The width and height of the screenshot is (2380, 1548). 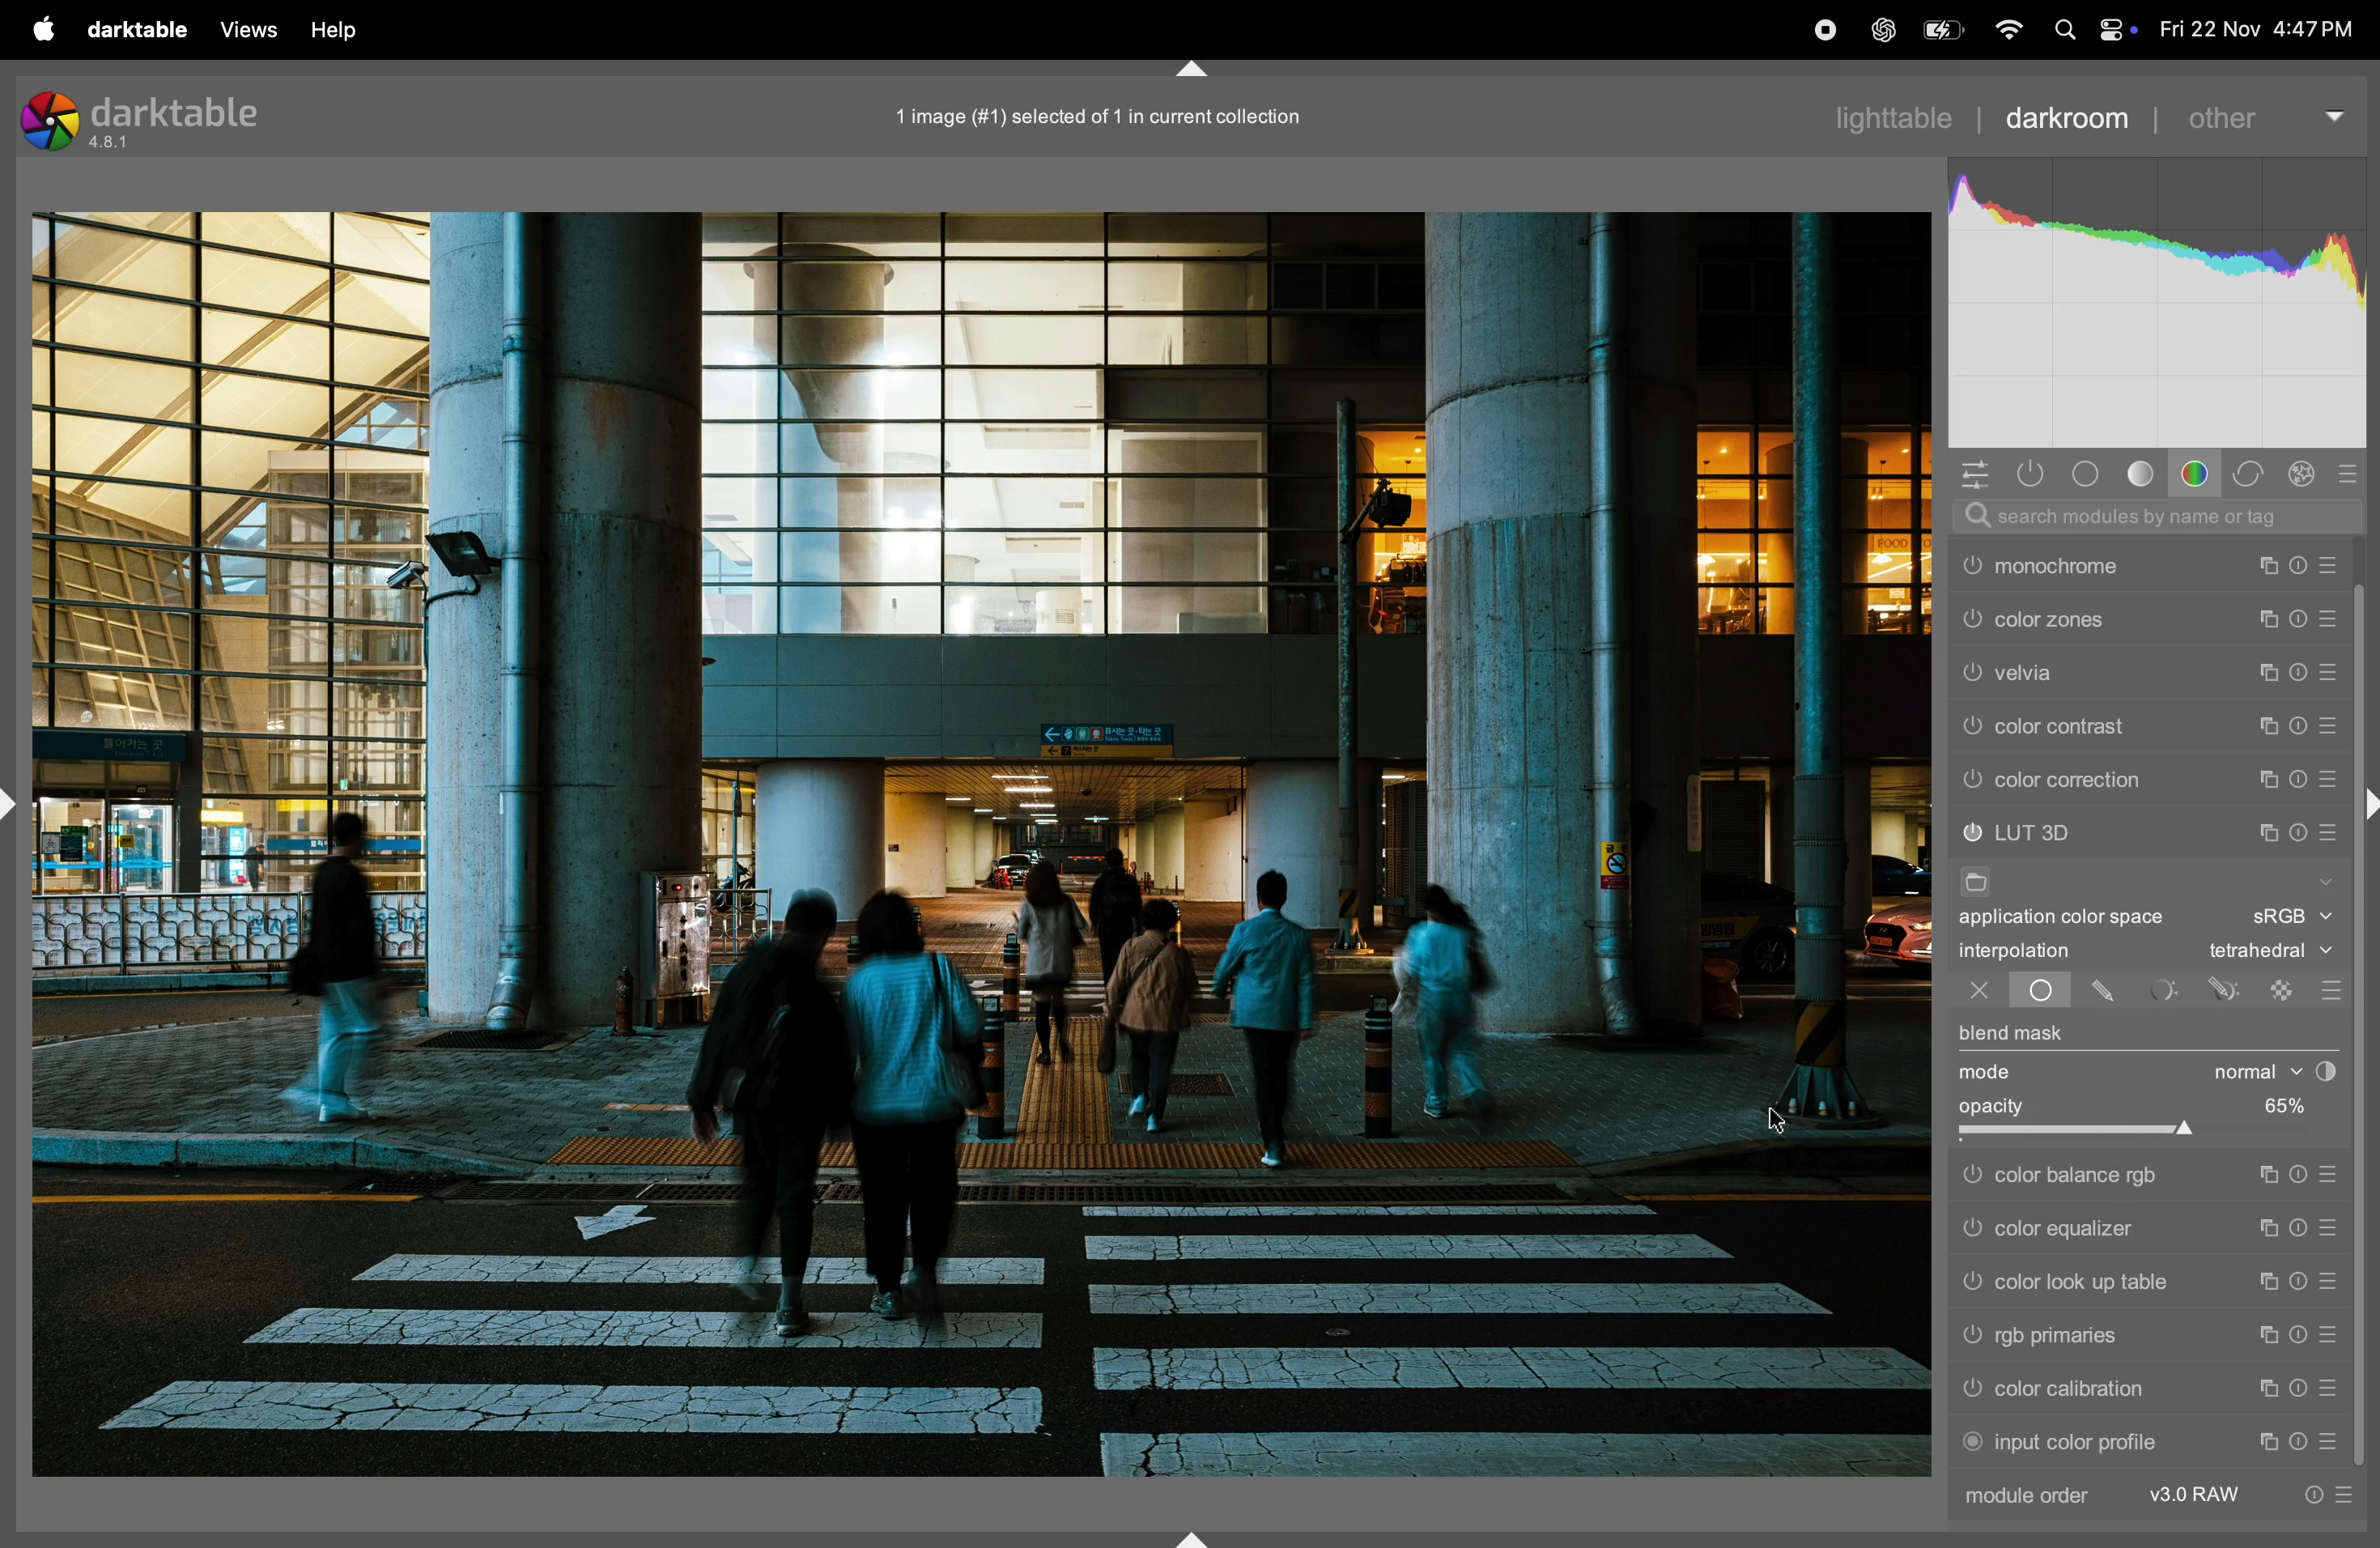 What do you see at coordinates (1124, 113) in the screenshot?
I see `image selected` at bounding box center [1124, 113].